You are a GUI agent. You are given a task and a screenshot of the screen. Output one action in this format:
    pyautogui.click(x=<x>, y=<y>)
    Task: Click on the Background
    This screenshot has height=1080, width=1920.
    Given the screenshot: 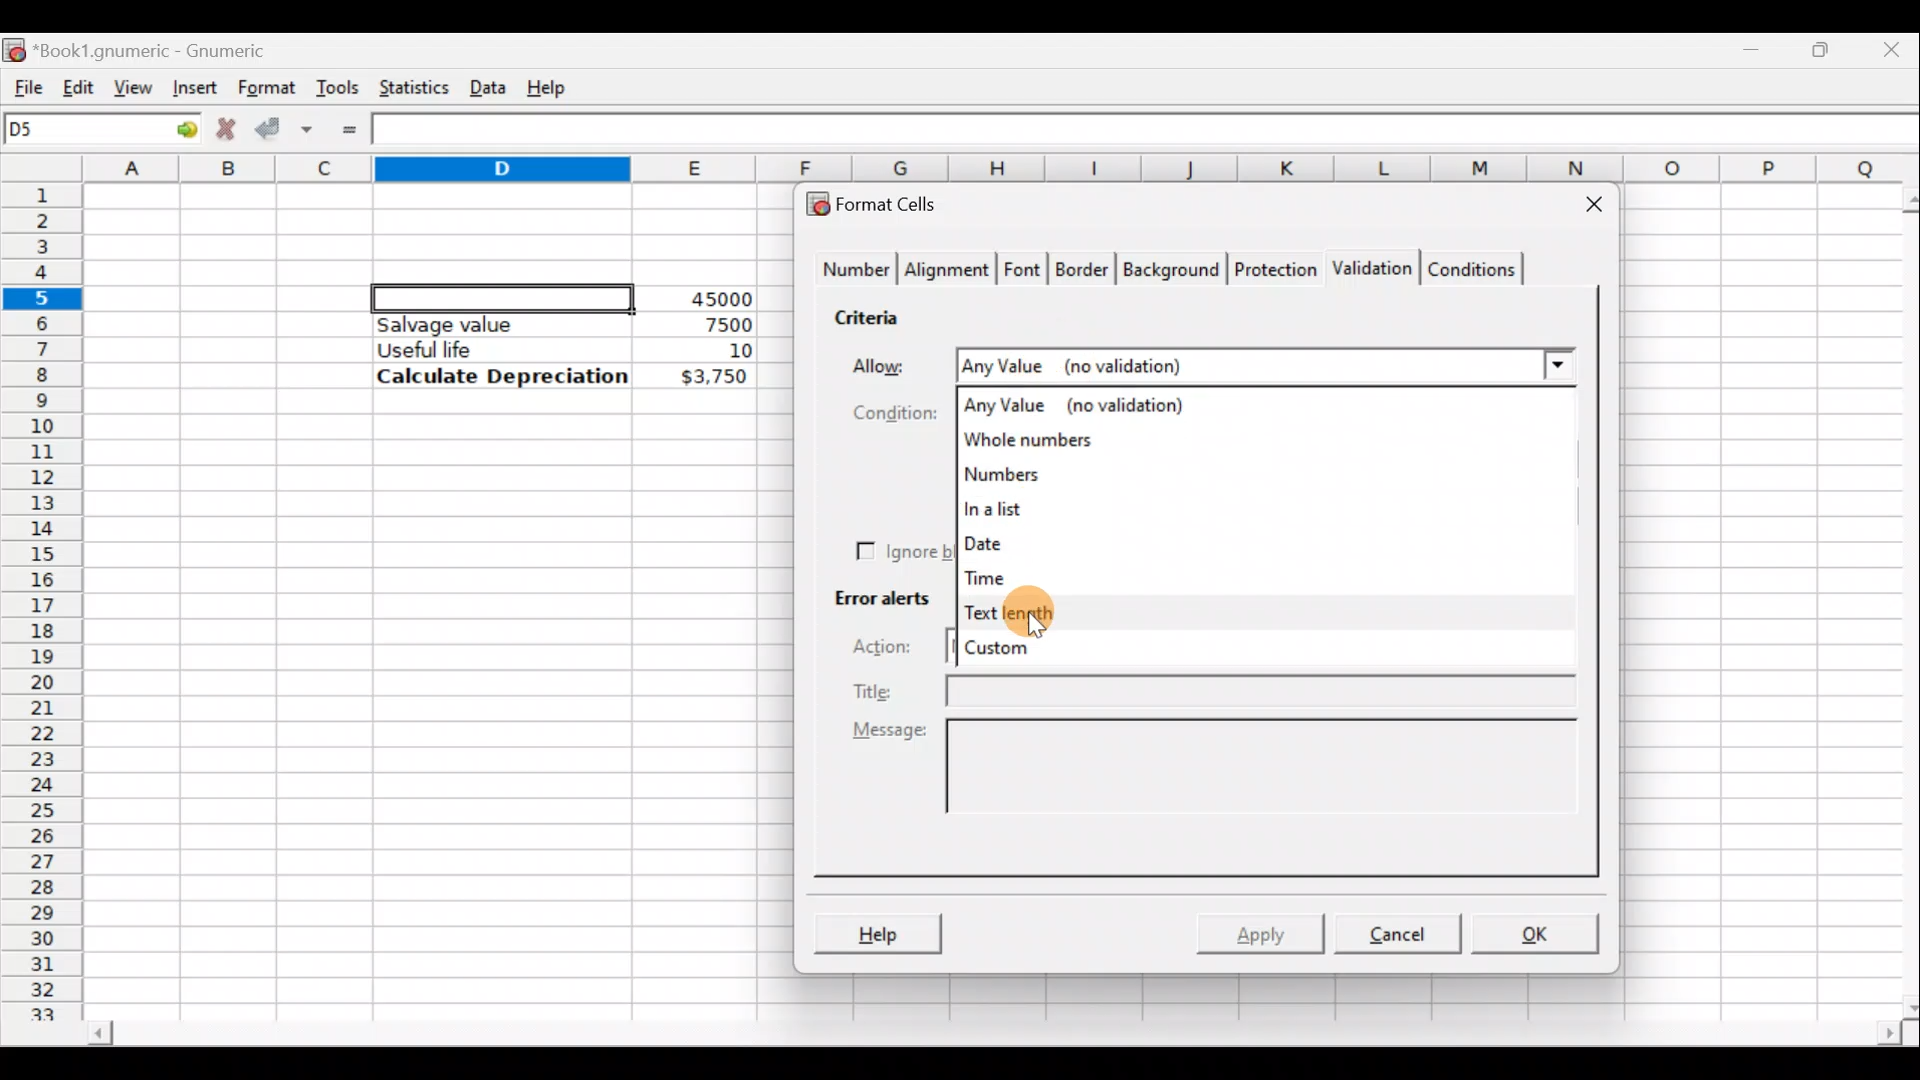 What is the action you would take?
    pyautogui.click(x=1170, y=268)
    